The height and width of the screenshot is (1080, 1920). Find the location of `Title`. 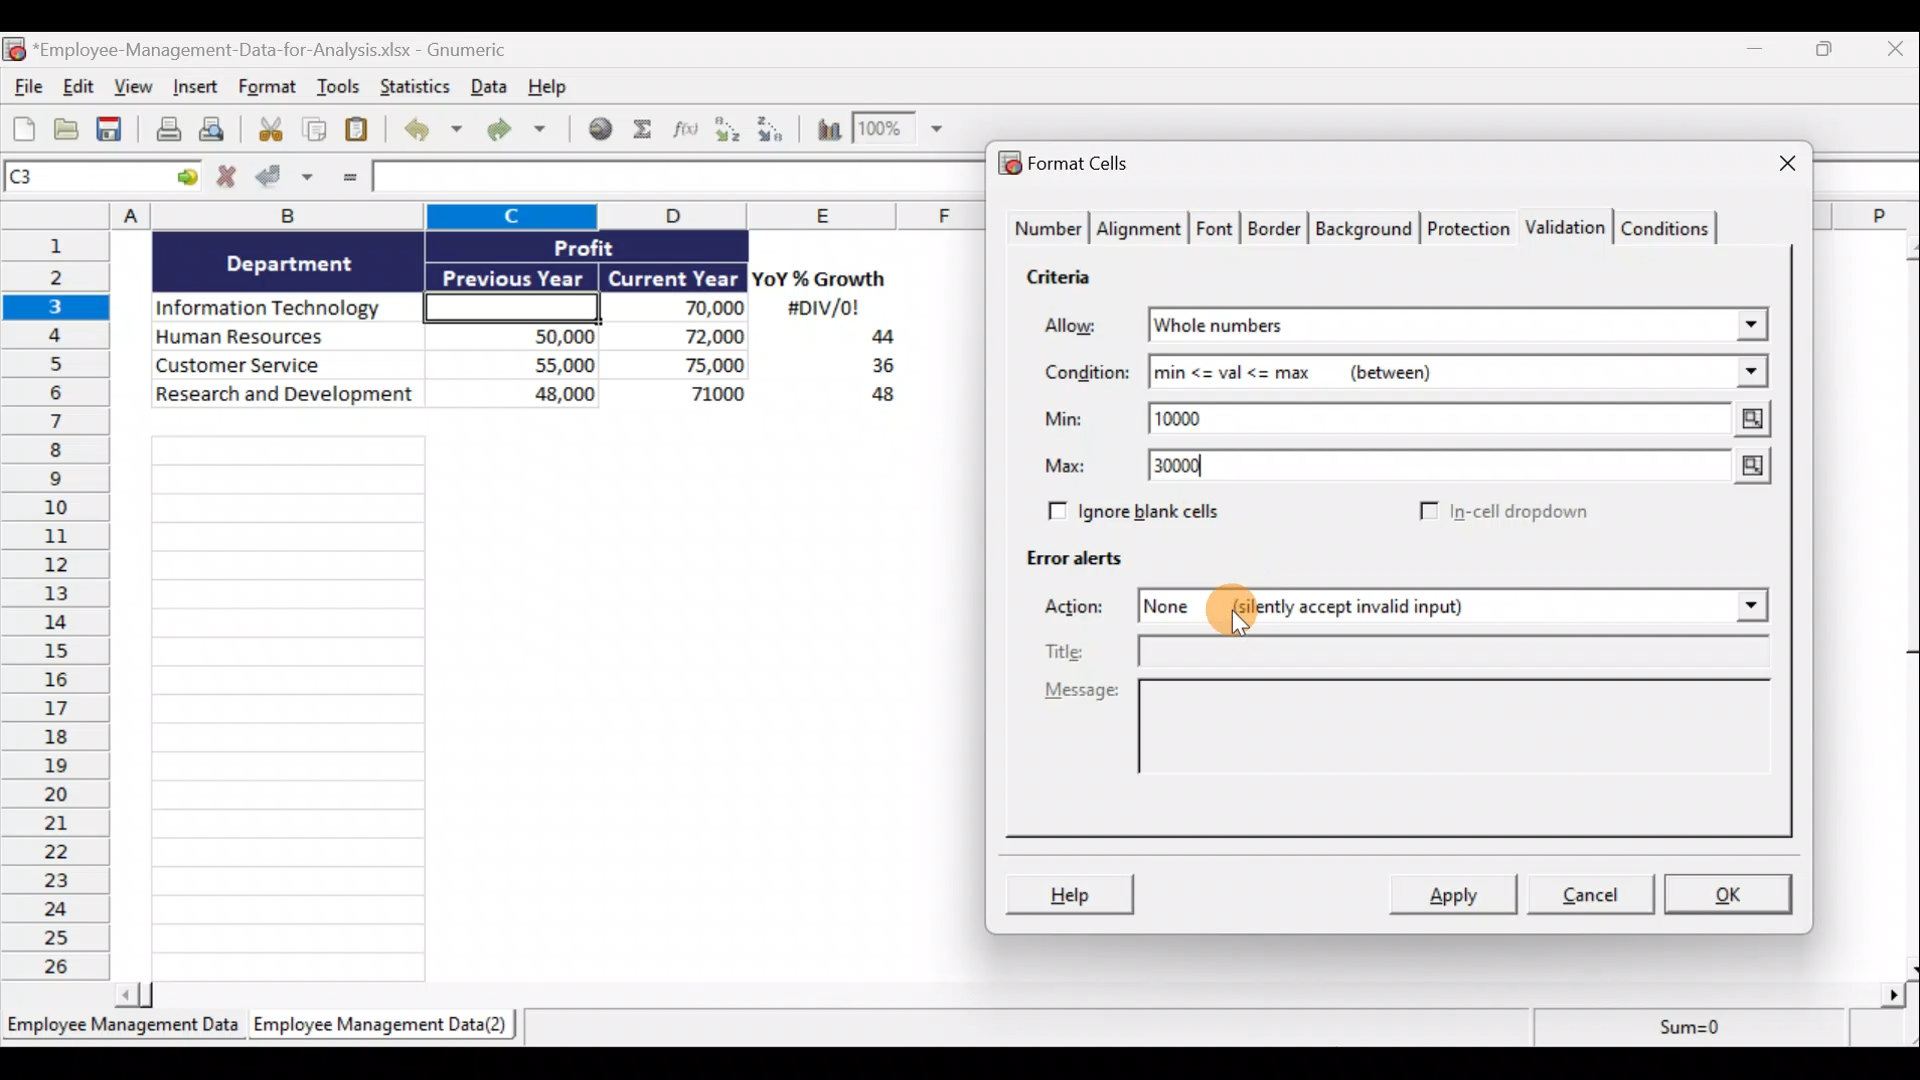

Title is located at coordinates (1413, 651).